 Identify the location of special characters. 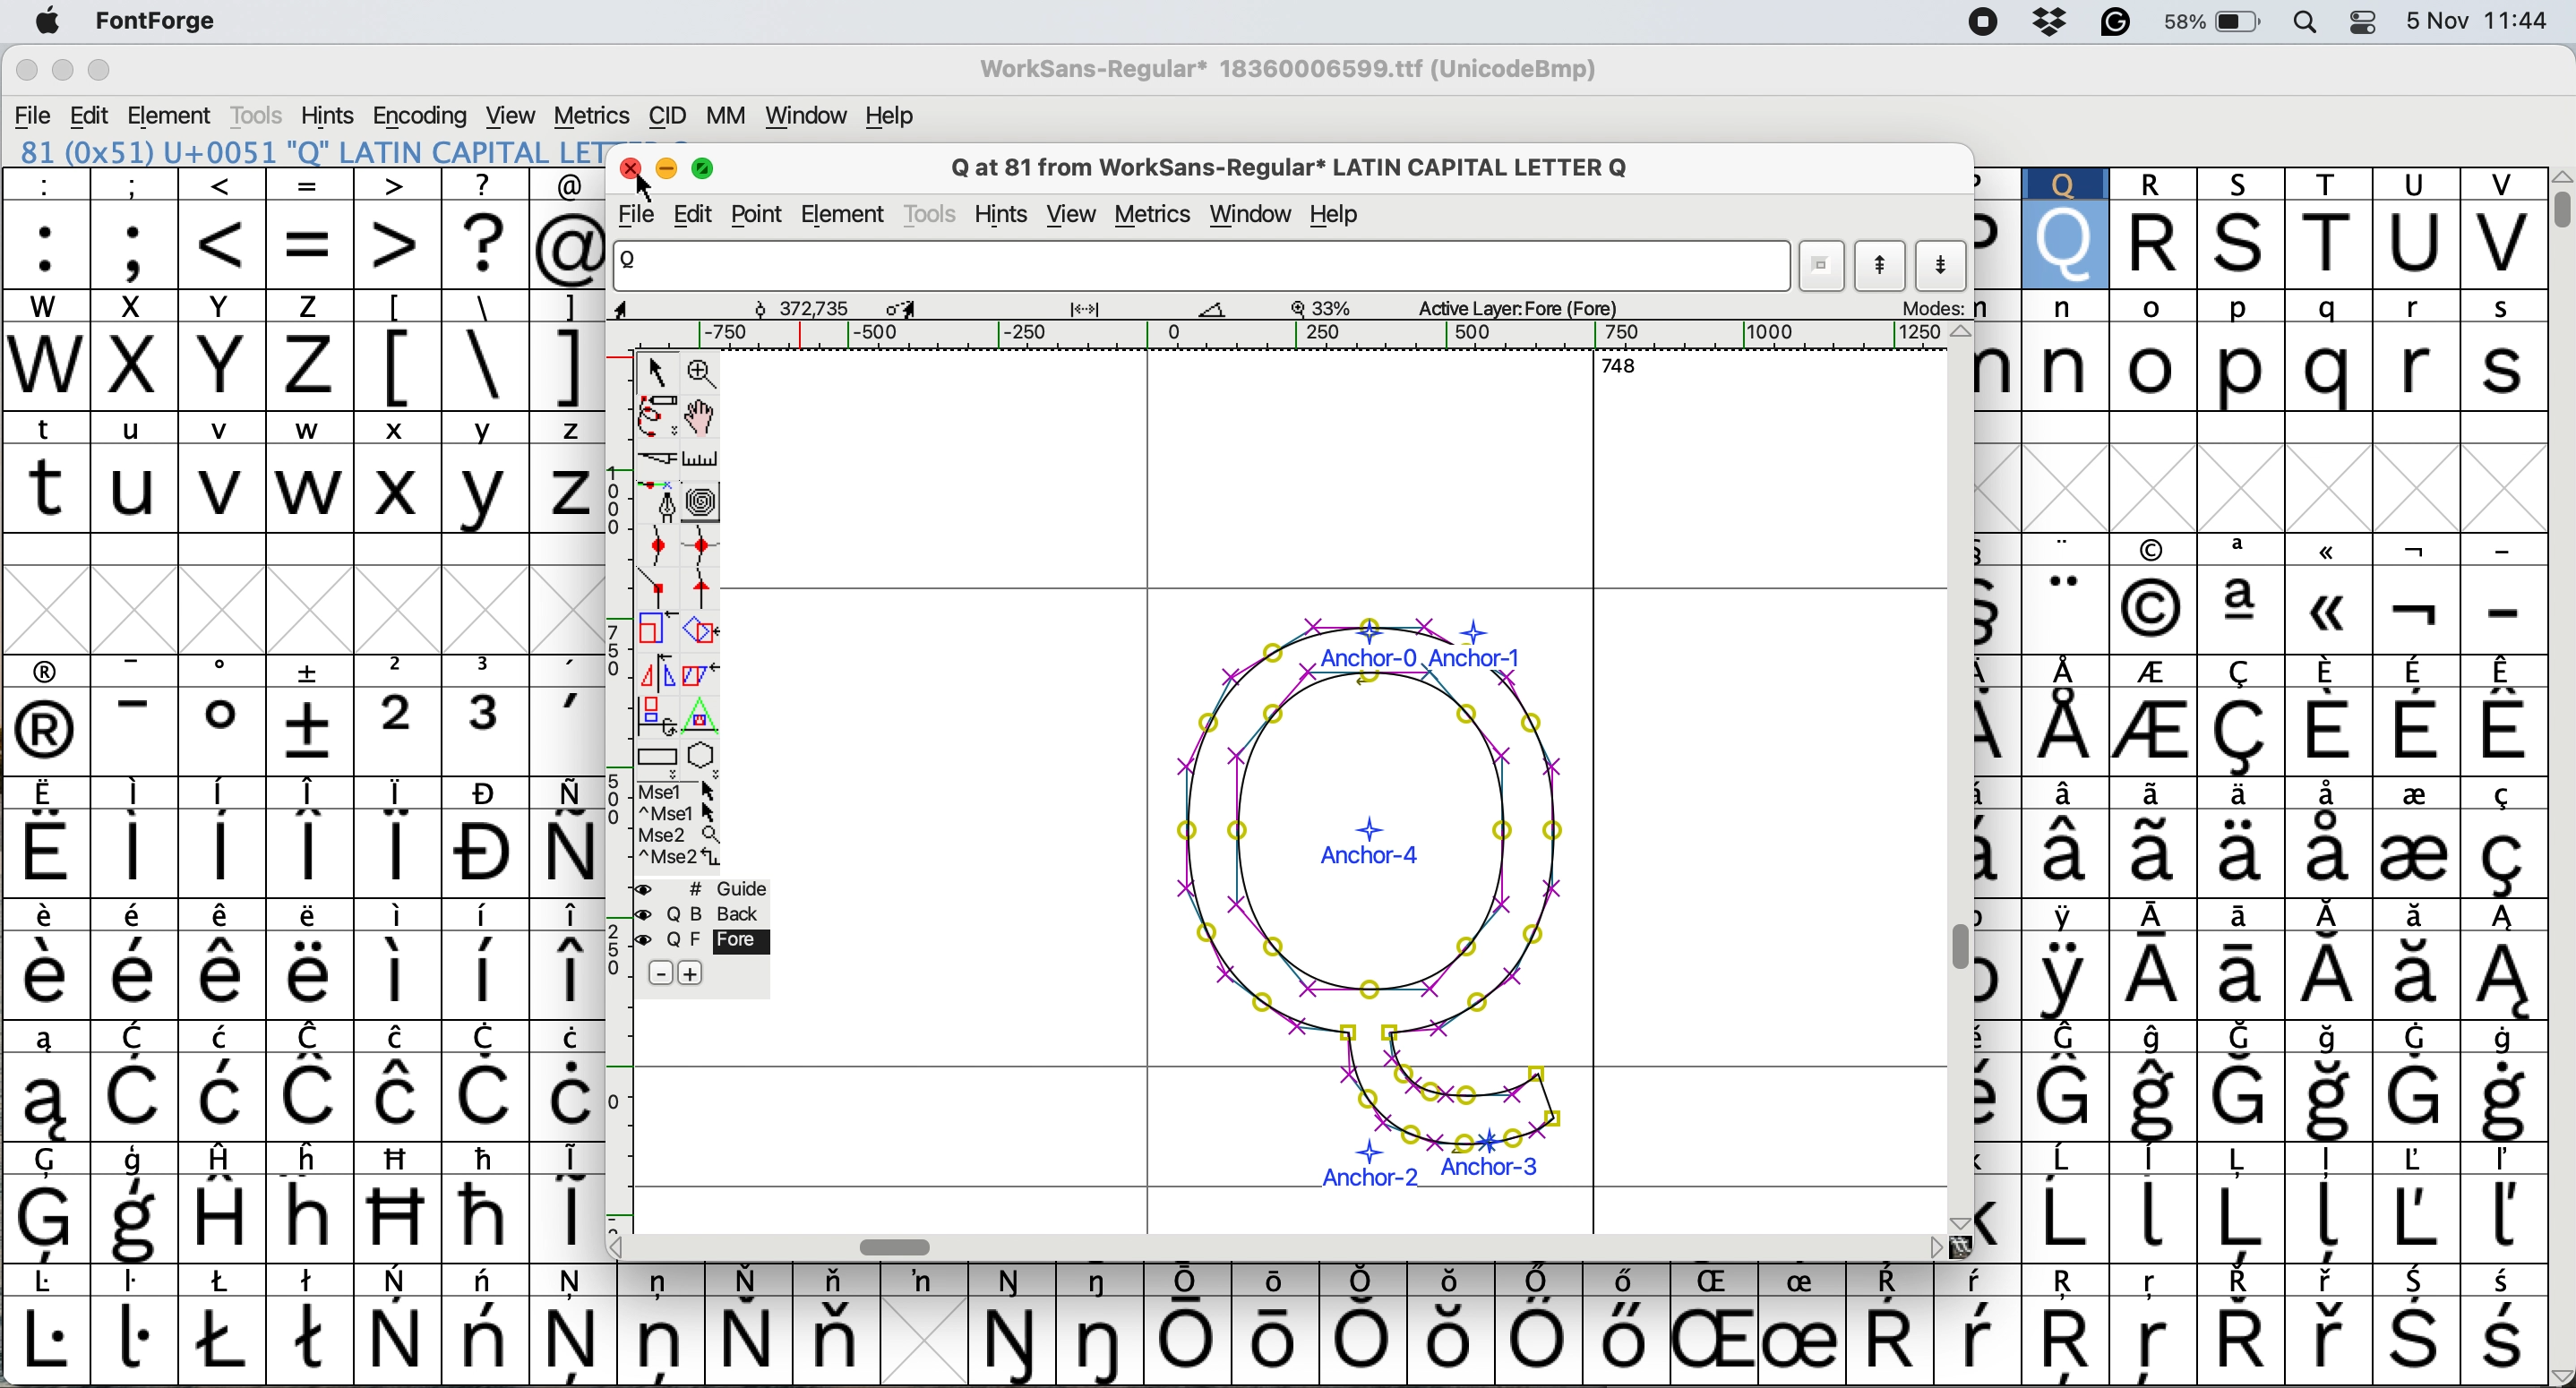
(483, 366).